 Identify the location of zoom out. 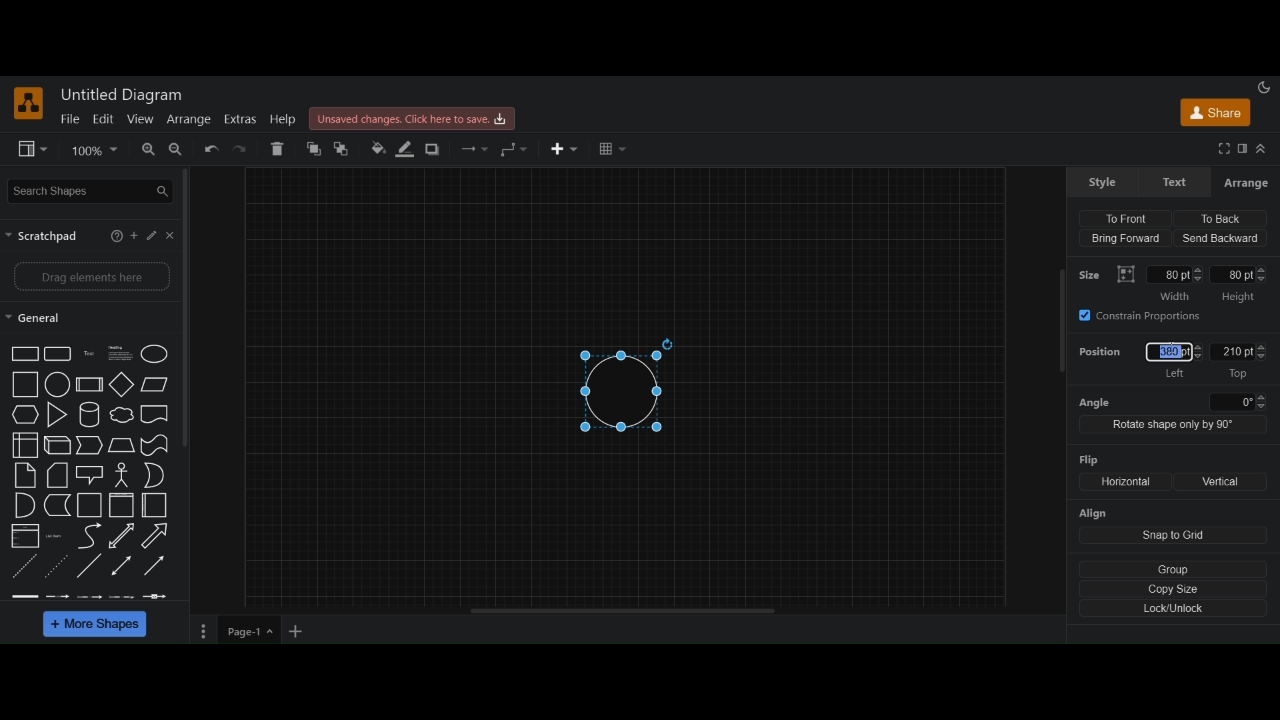
(177, 151).